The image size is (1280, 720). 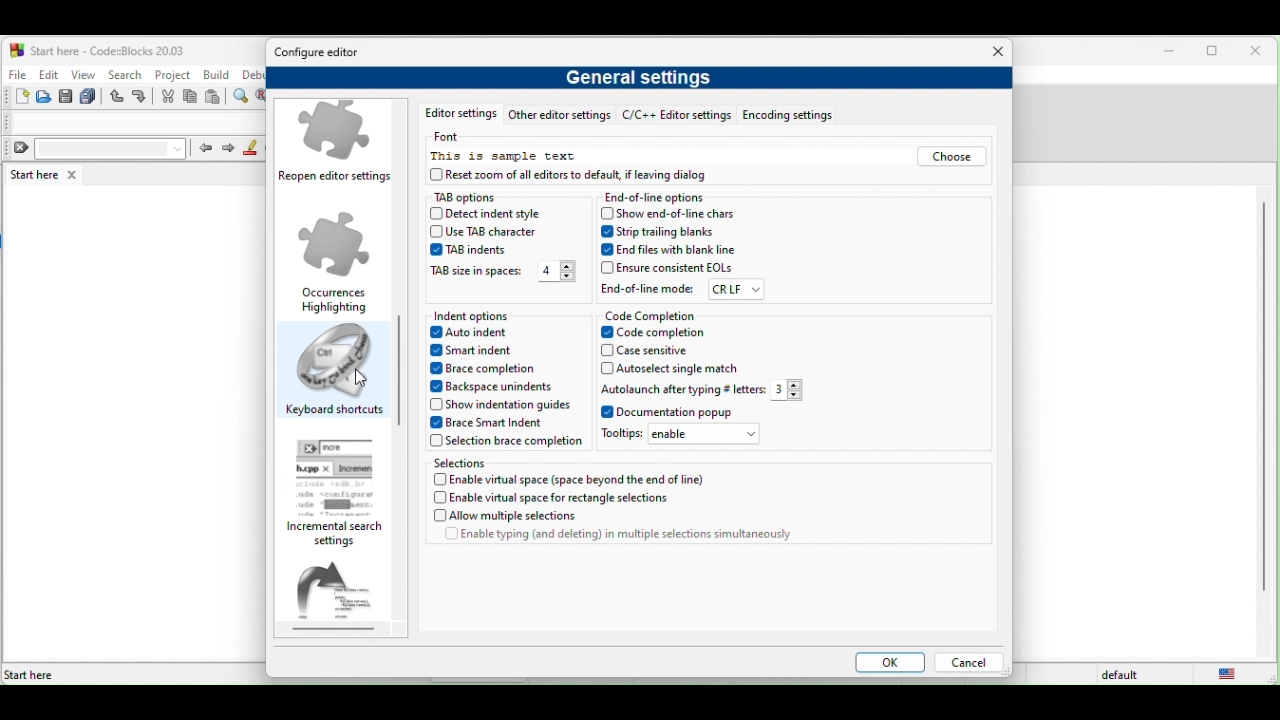 What do you see at coordinates (142, 97) in the screenshot?
I see `redo` at bounding box center [142, 97].